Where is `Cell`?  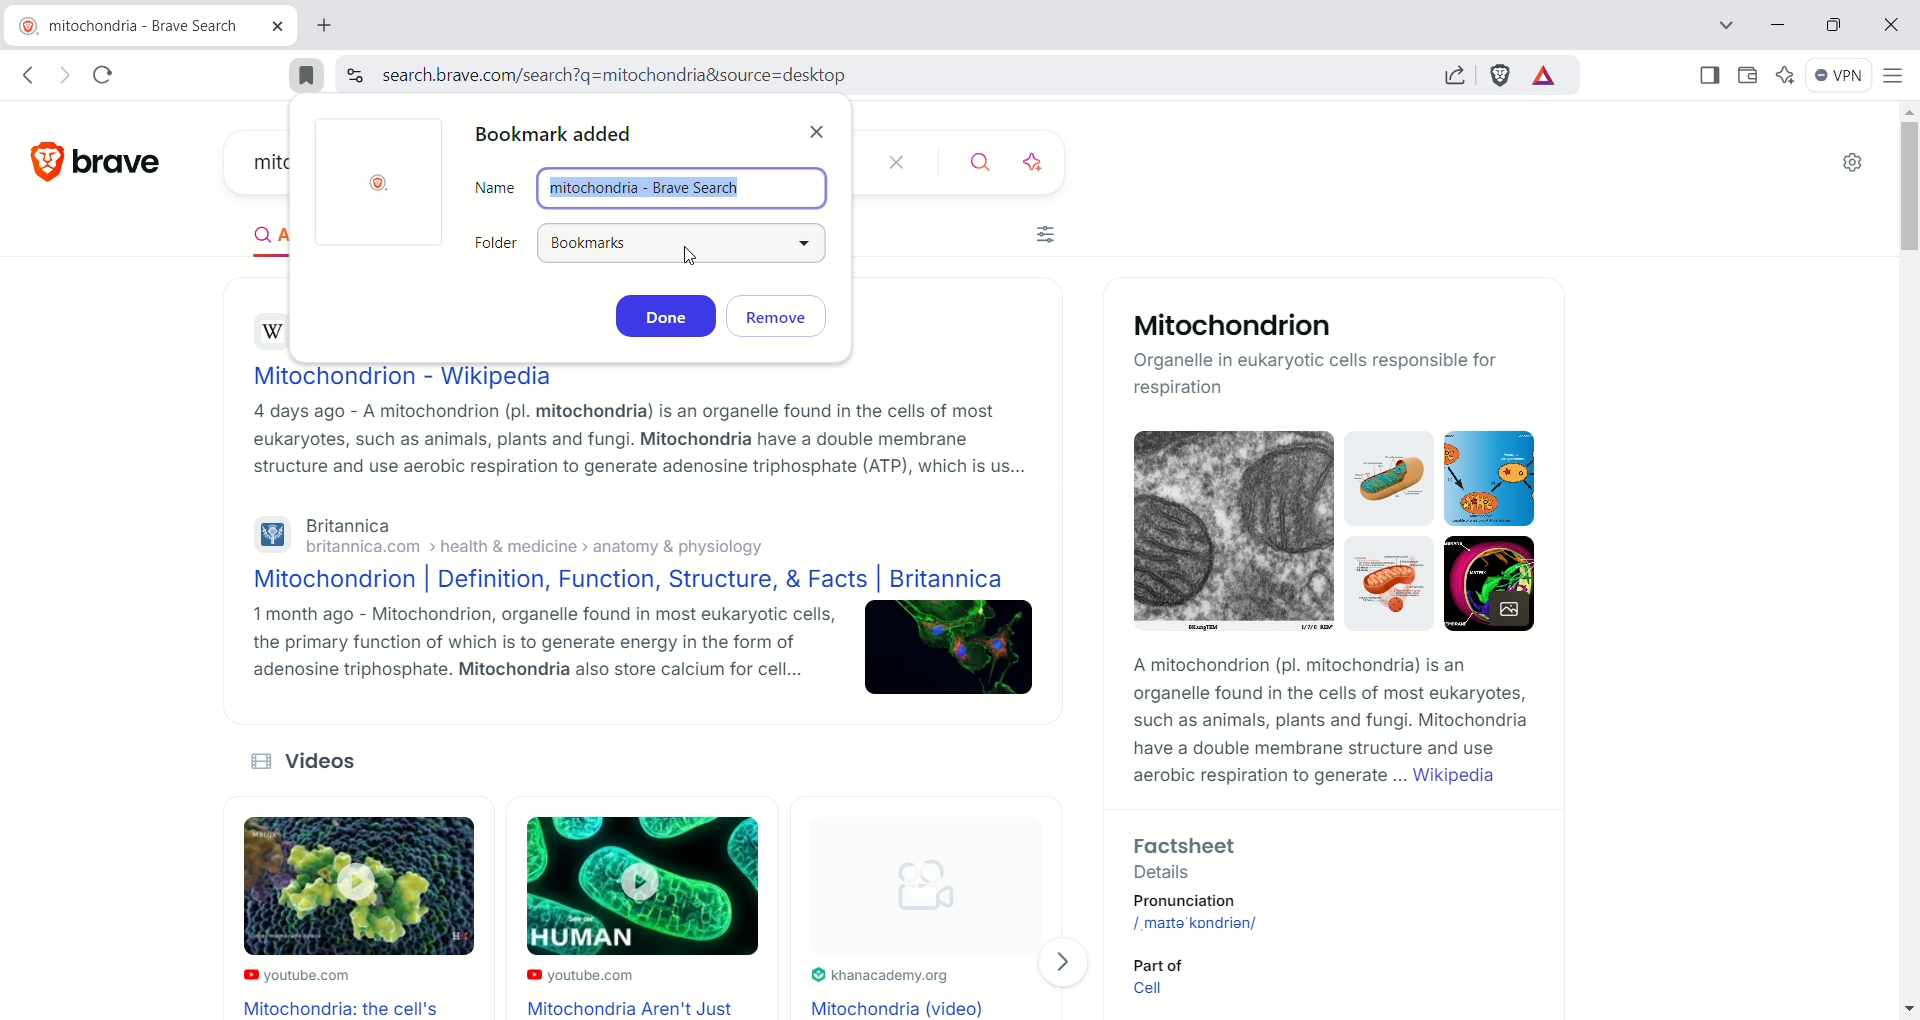 Cell is located at coordinates (1154, 992).